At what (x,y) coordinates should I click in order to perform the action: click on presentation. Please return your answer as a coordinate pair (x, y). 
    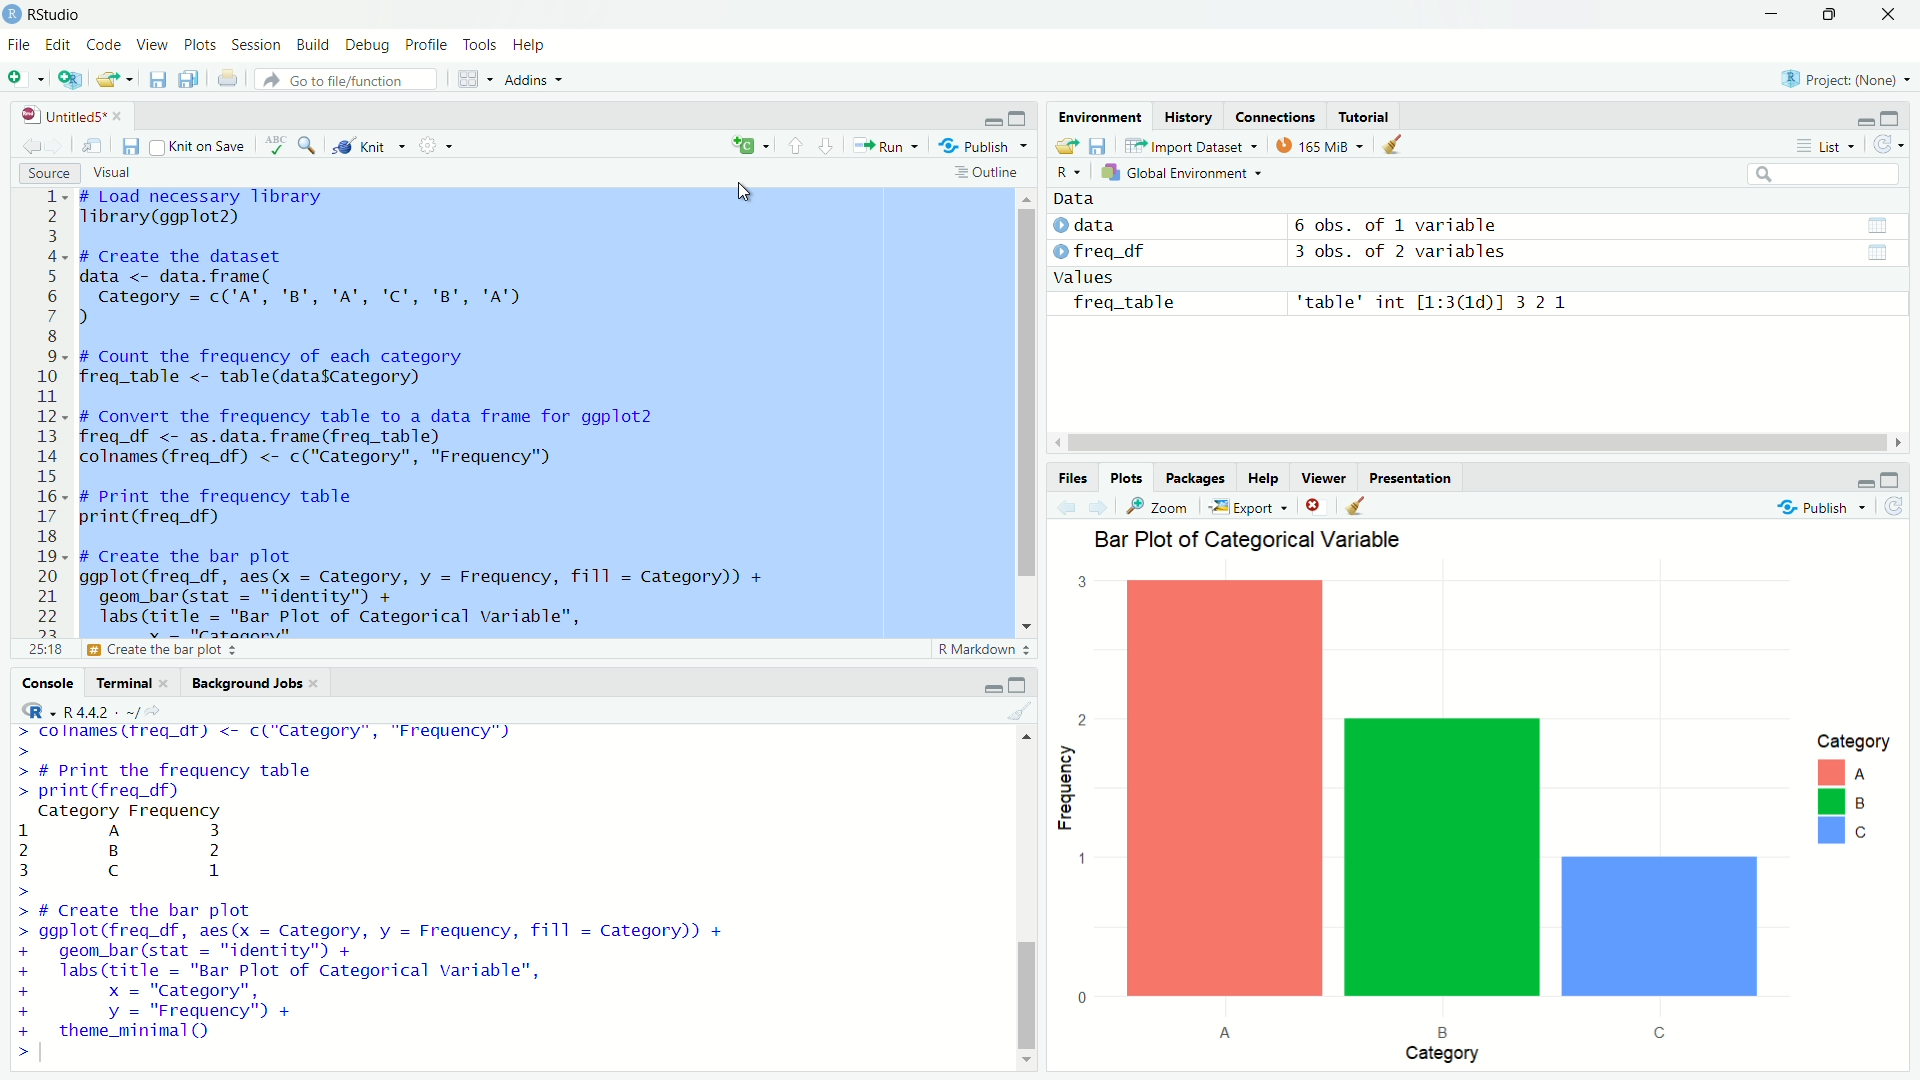
    Looking at the image, I should click on (1414, 479).